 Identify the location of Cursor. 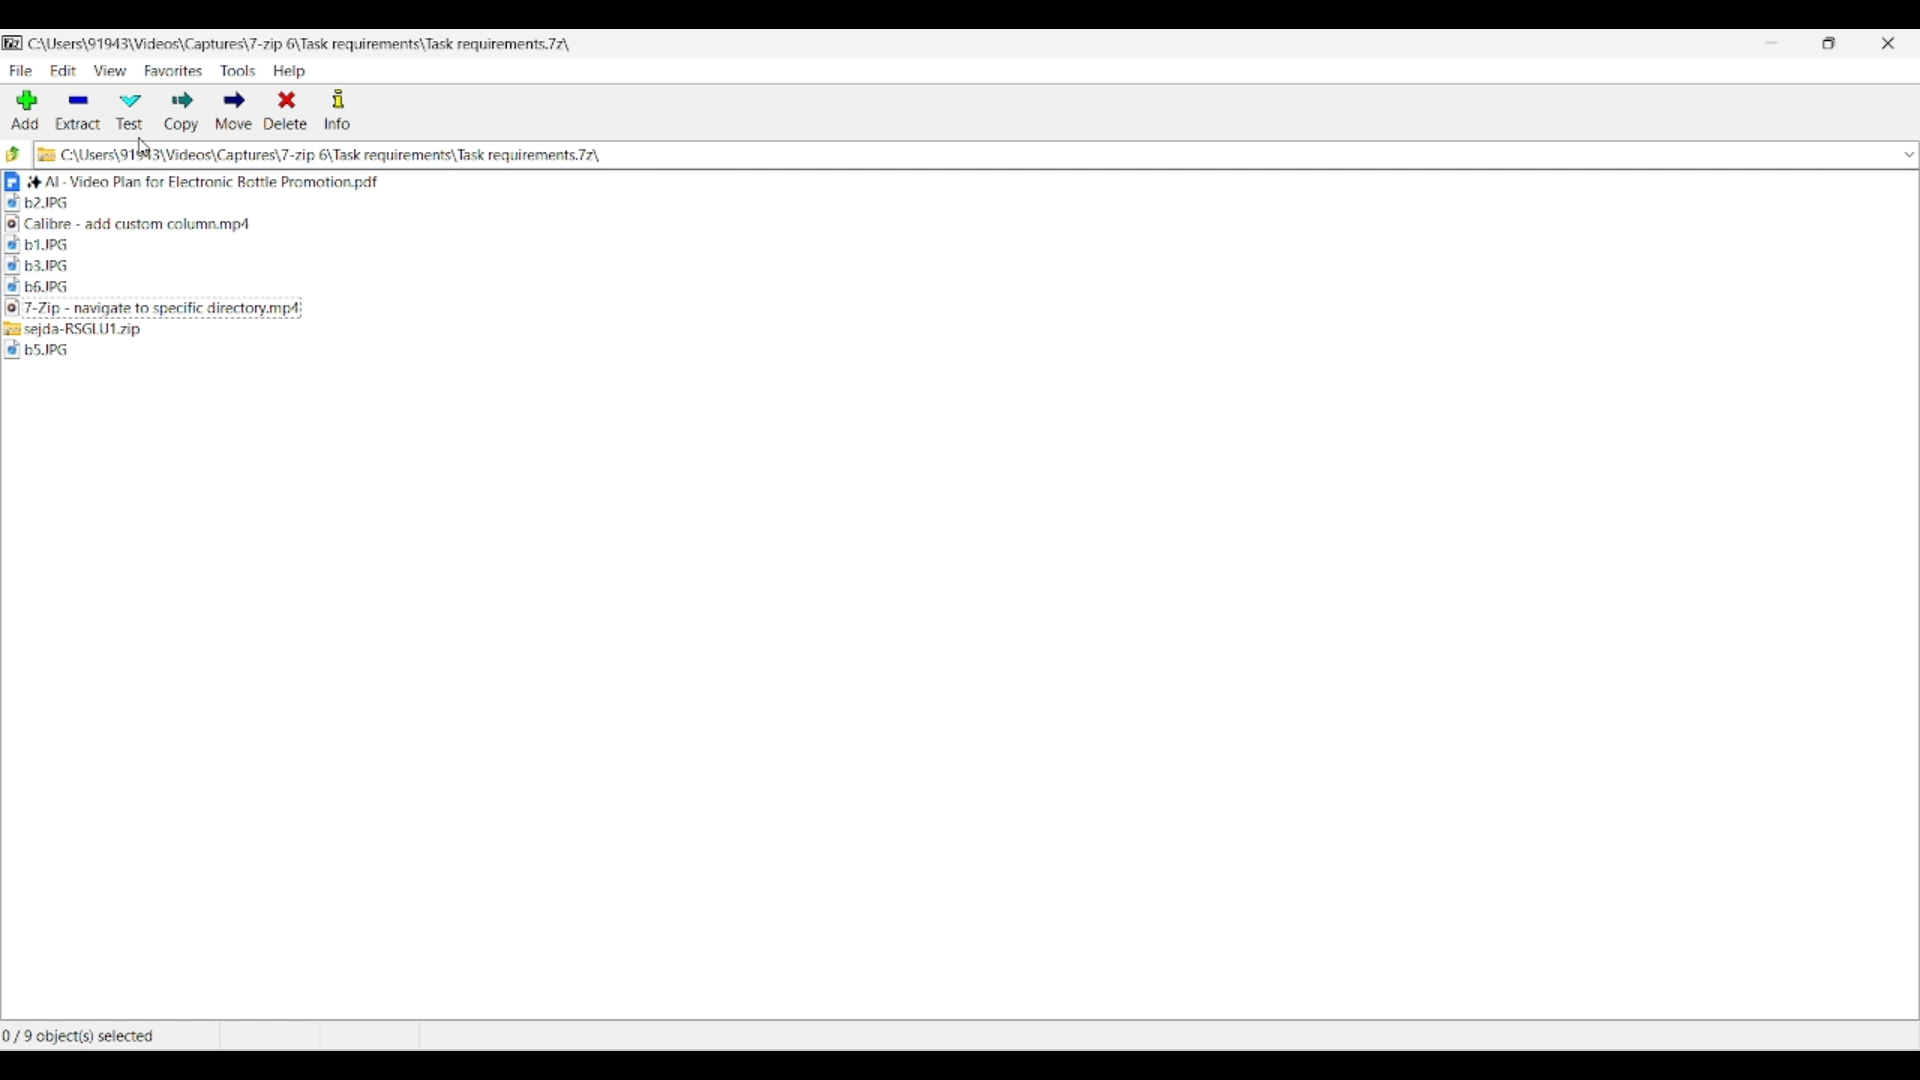
(148, 149).